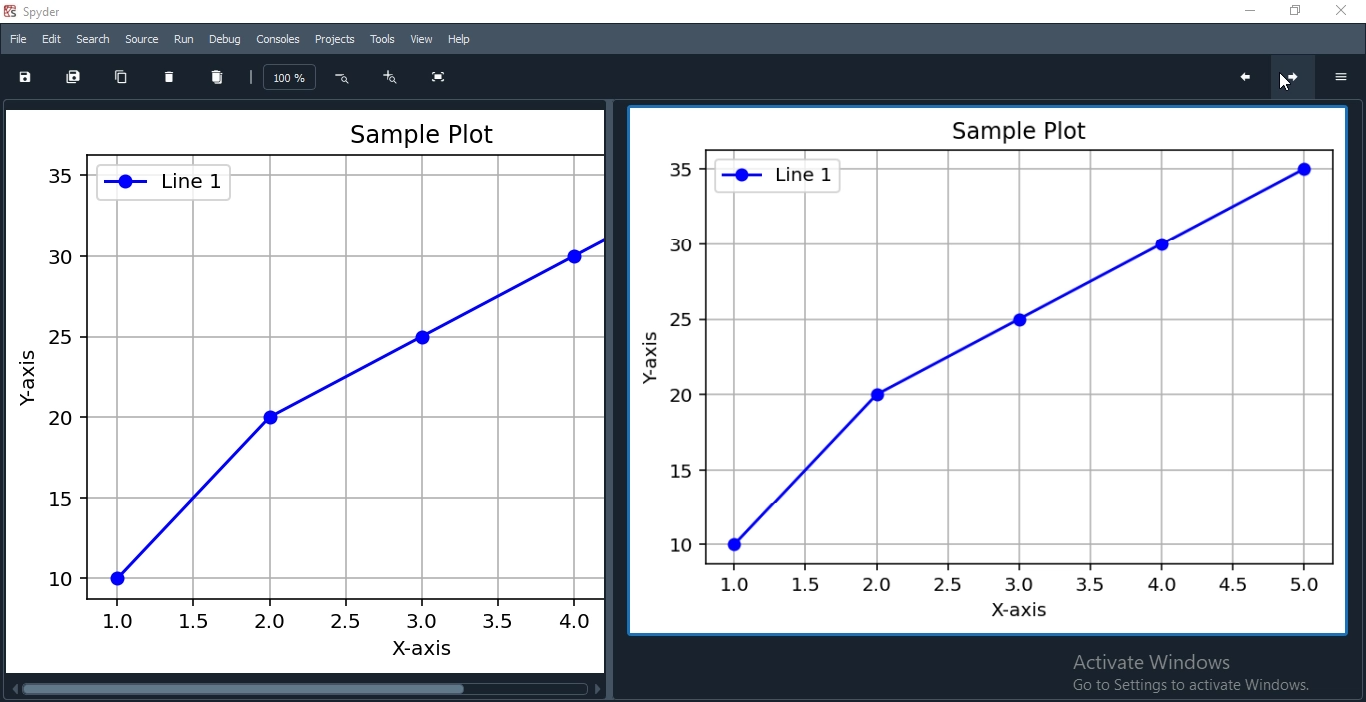  I want to click on Cursor, so click(1282, 85).